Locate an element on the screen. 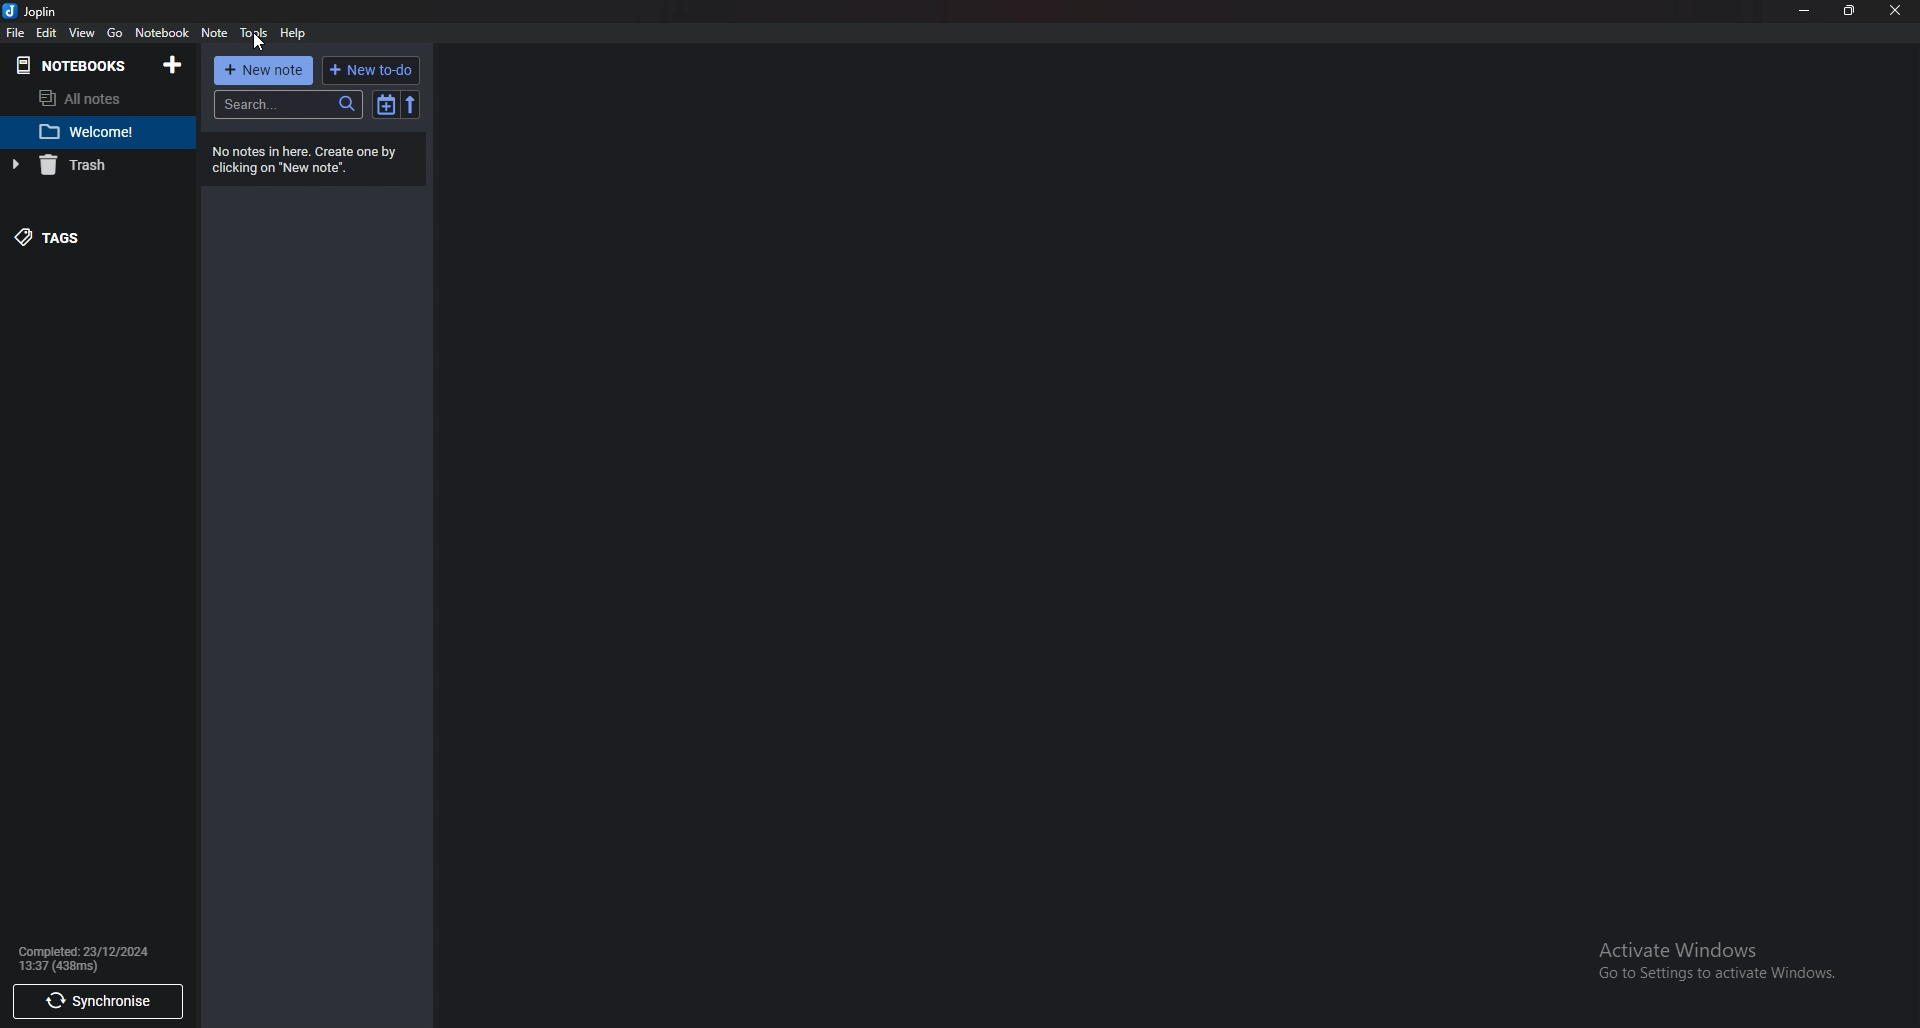 The width and height of the screenshot is (1920, 1028). minimize is located at coordinates (1805, 11).